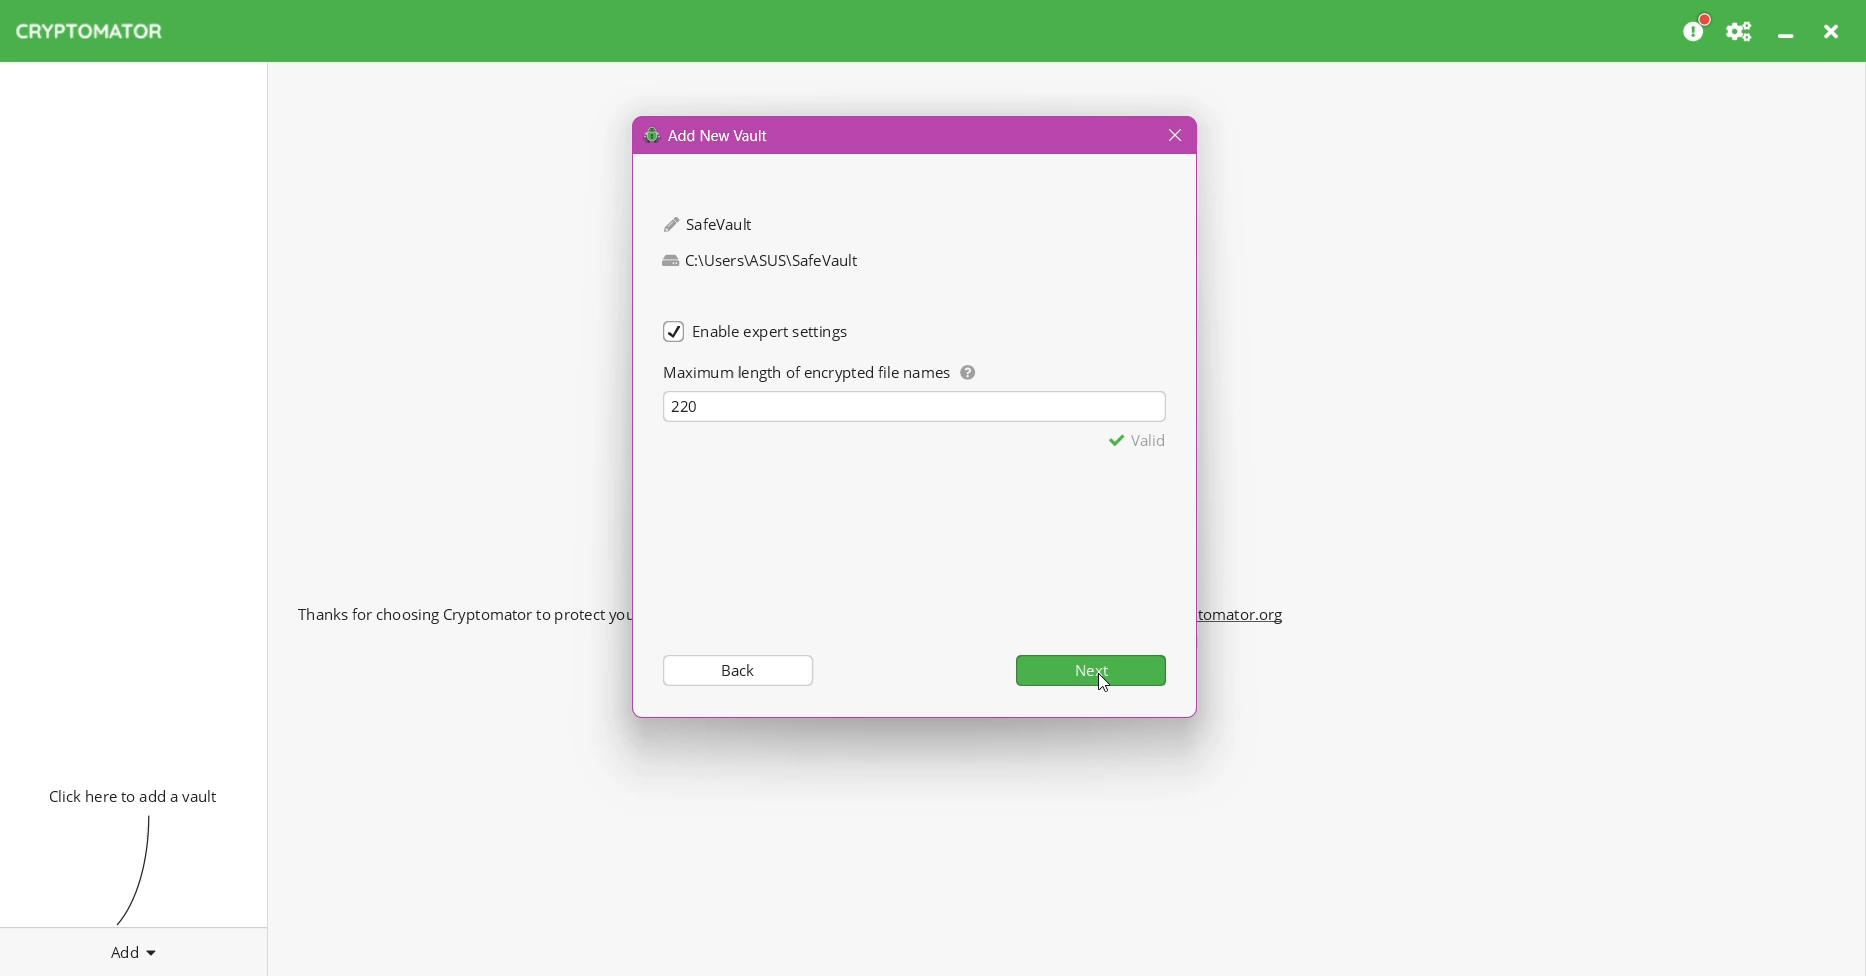 The image size is (1866, 976). What do you see at coordinates (99, 31) in the screenshot?
I see `CRYPTOMATOR Application Name` at bounding box center [99, 31].